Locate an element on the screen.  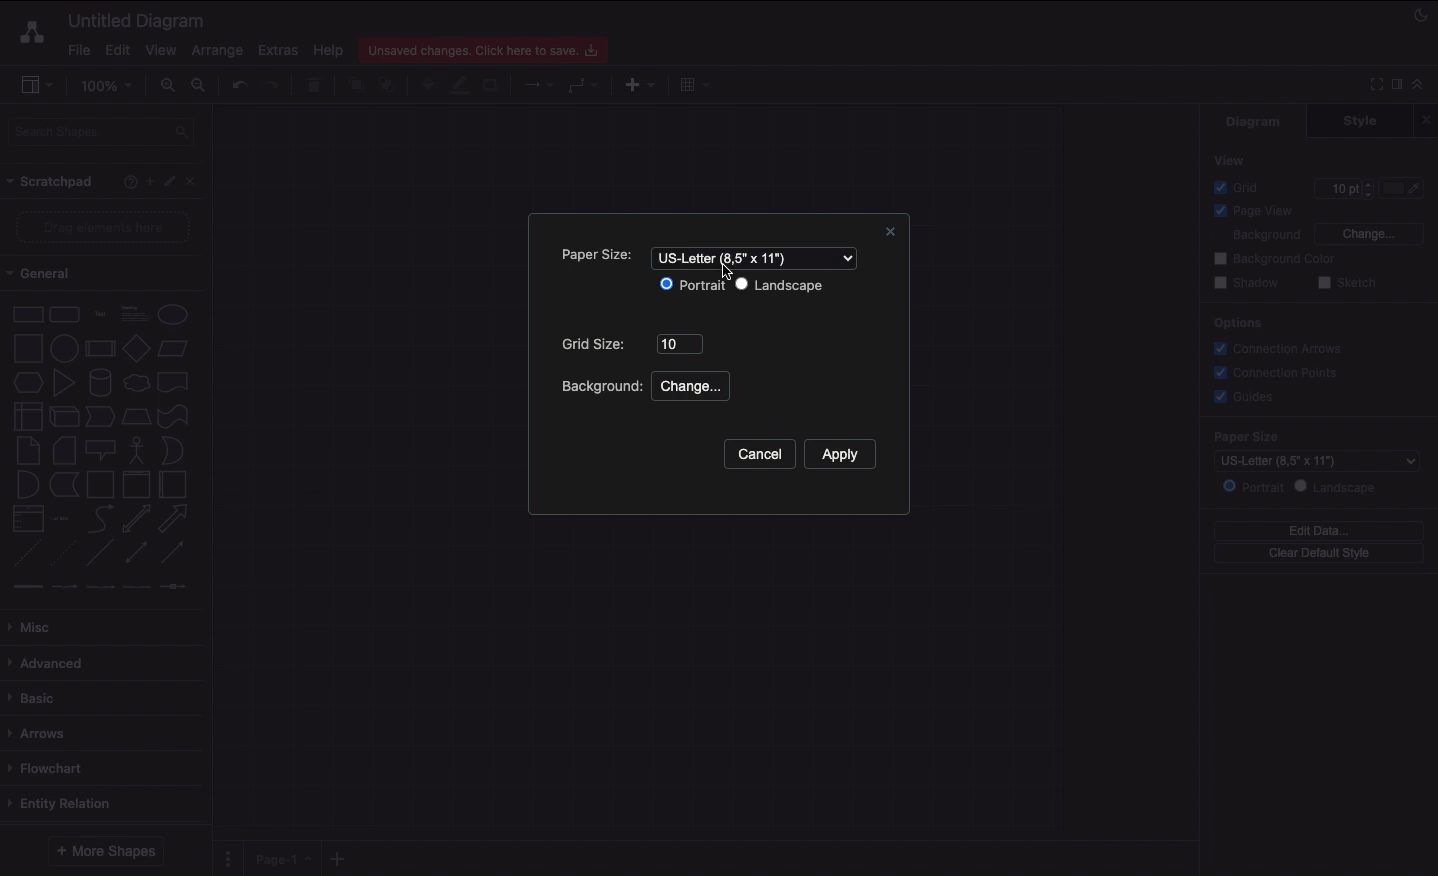
Edit is located at coordinates (115, 50).